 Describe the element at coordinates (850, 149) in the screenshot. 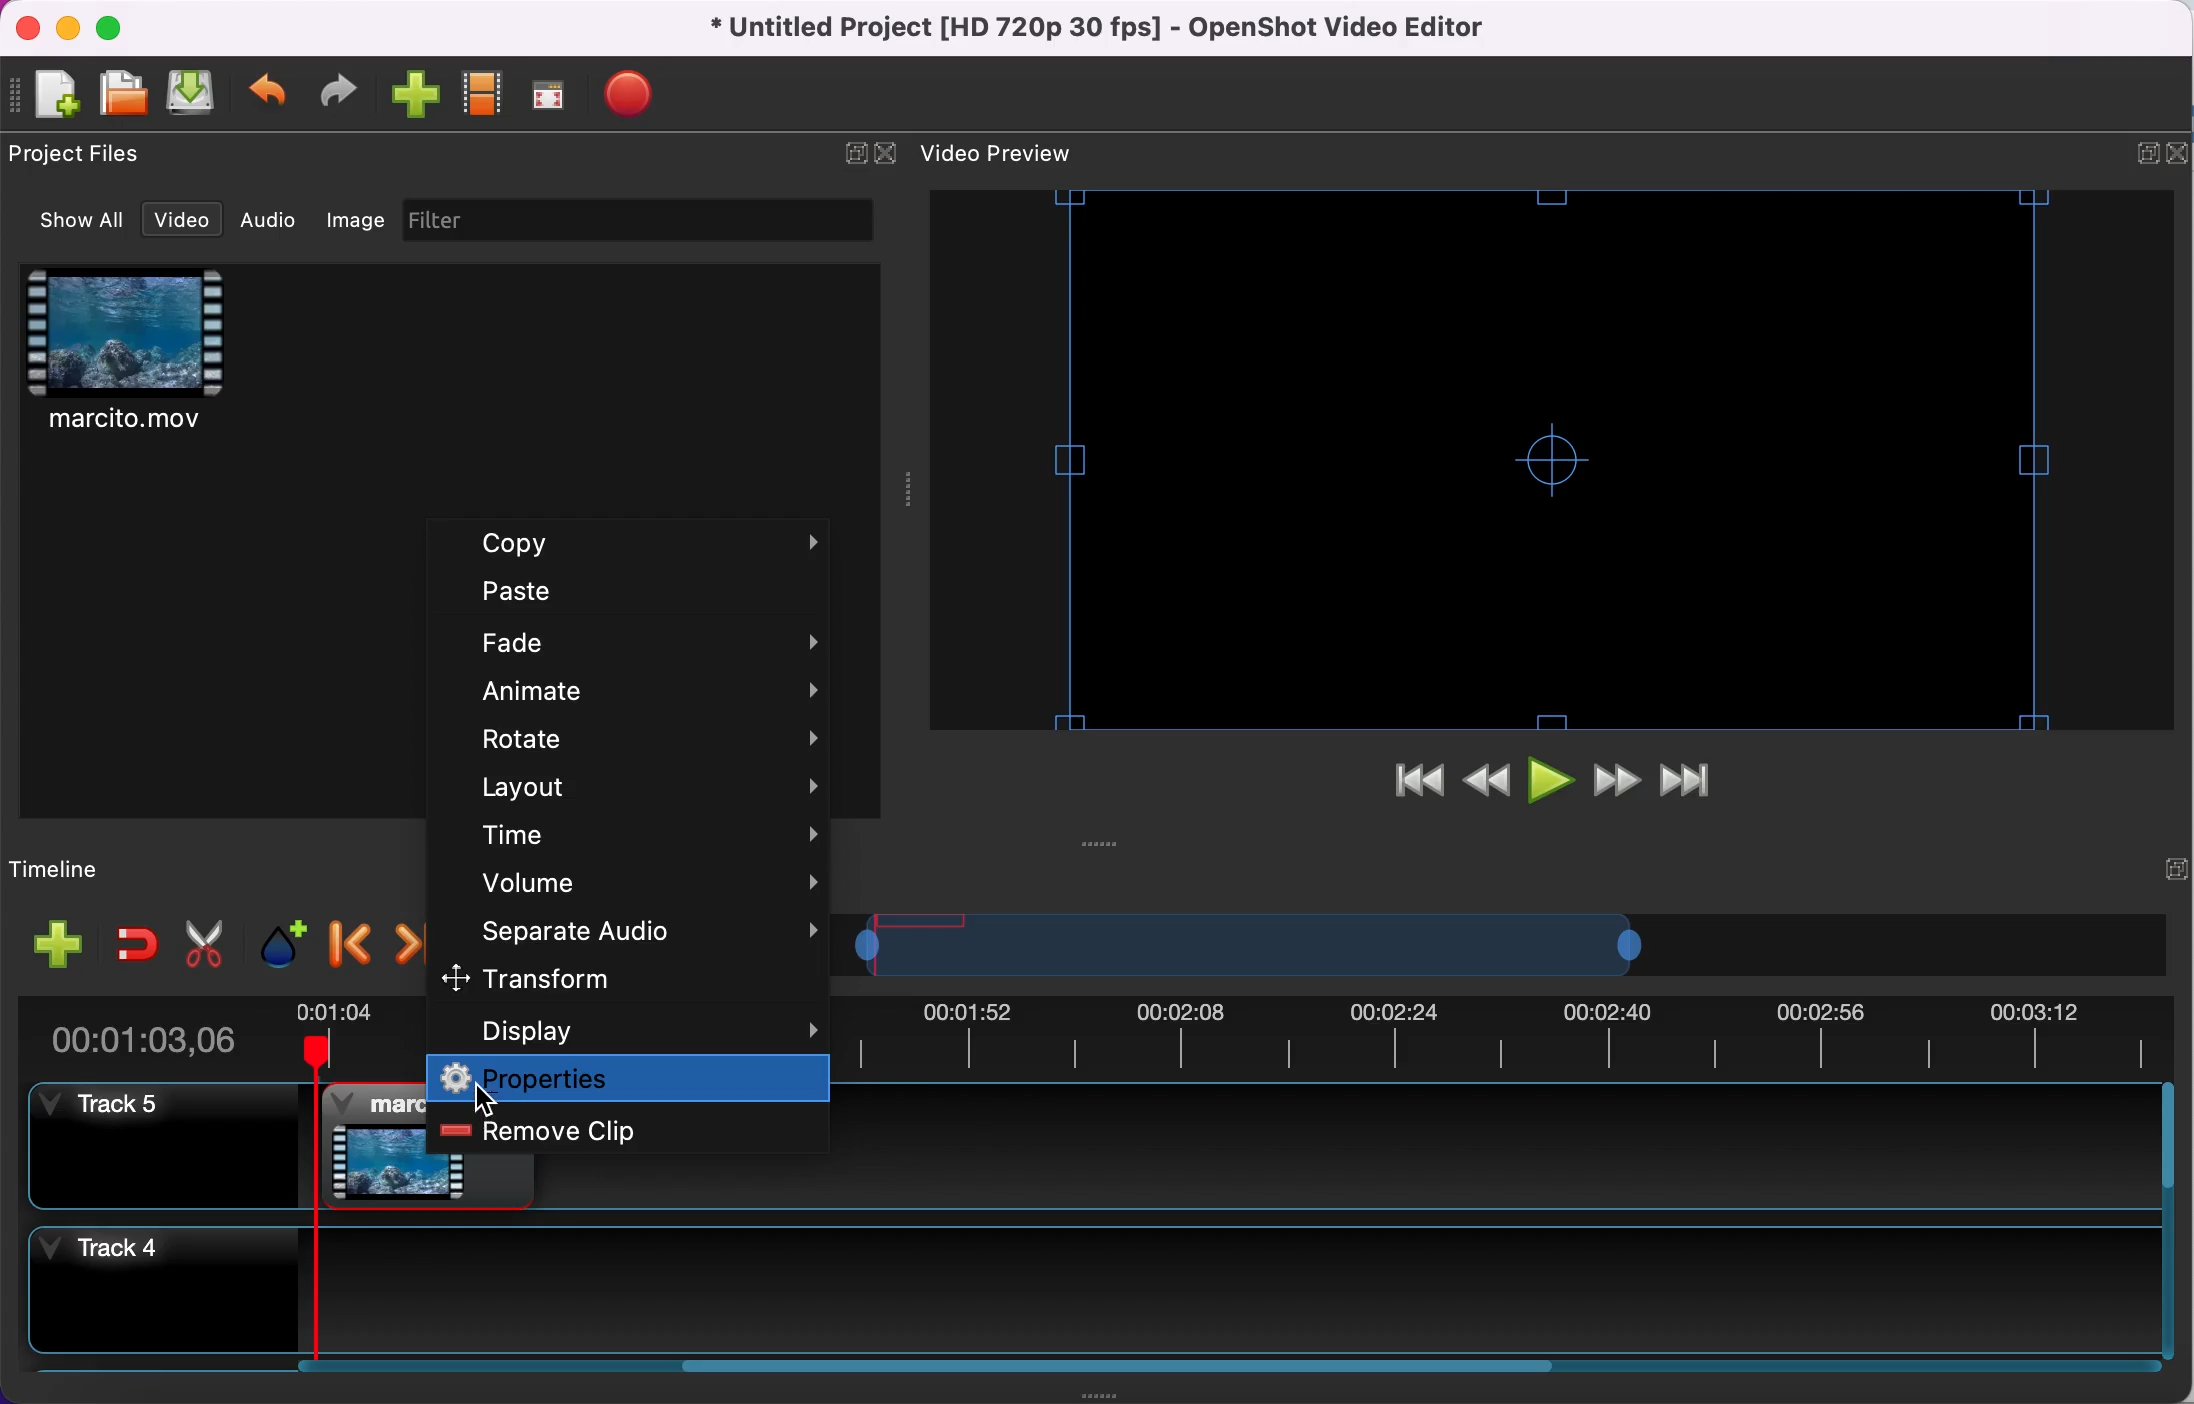

I see `expand/hide` at that location.